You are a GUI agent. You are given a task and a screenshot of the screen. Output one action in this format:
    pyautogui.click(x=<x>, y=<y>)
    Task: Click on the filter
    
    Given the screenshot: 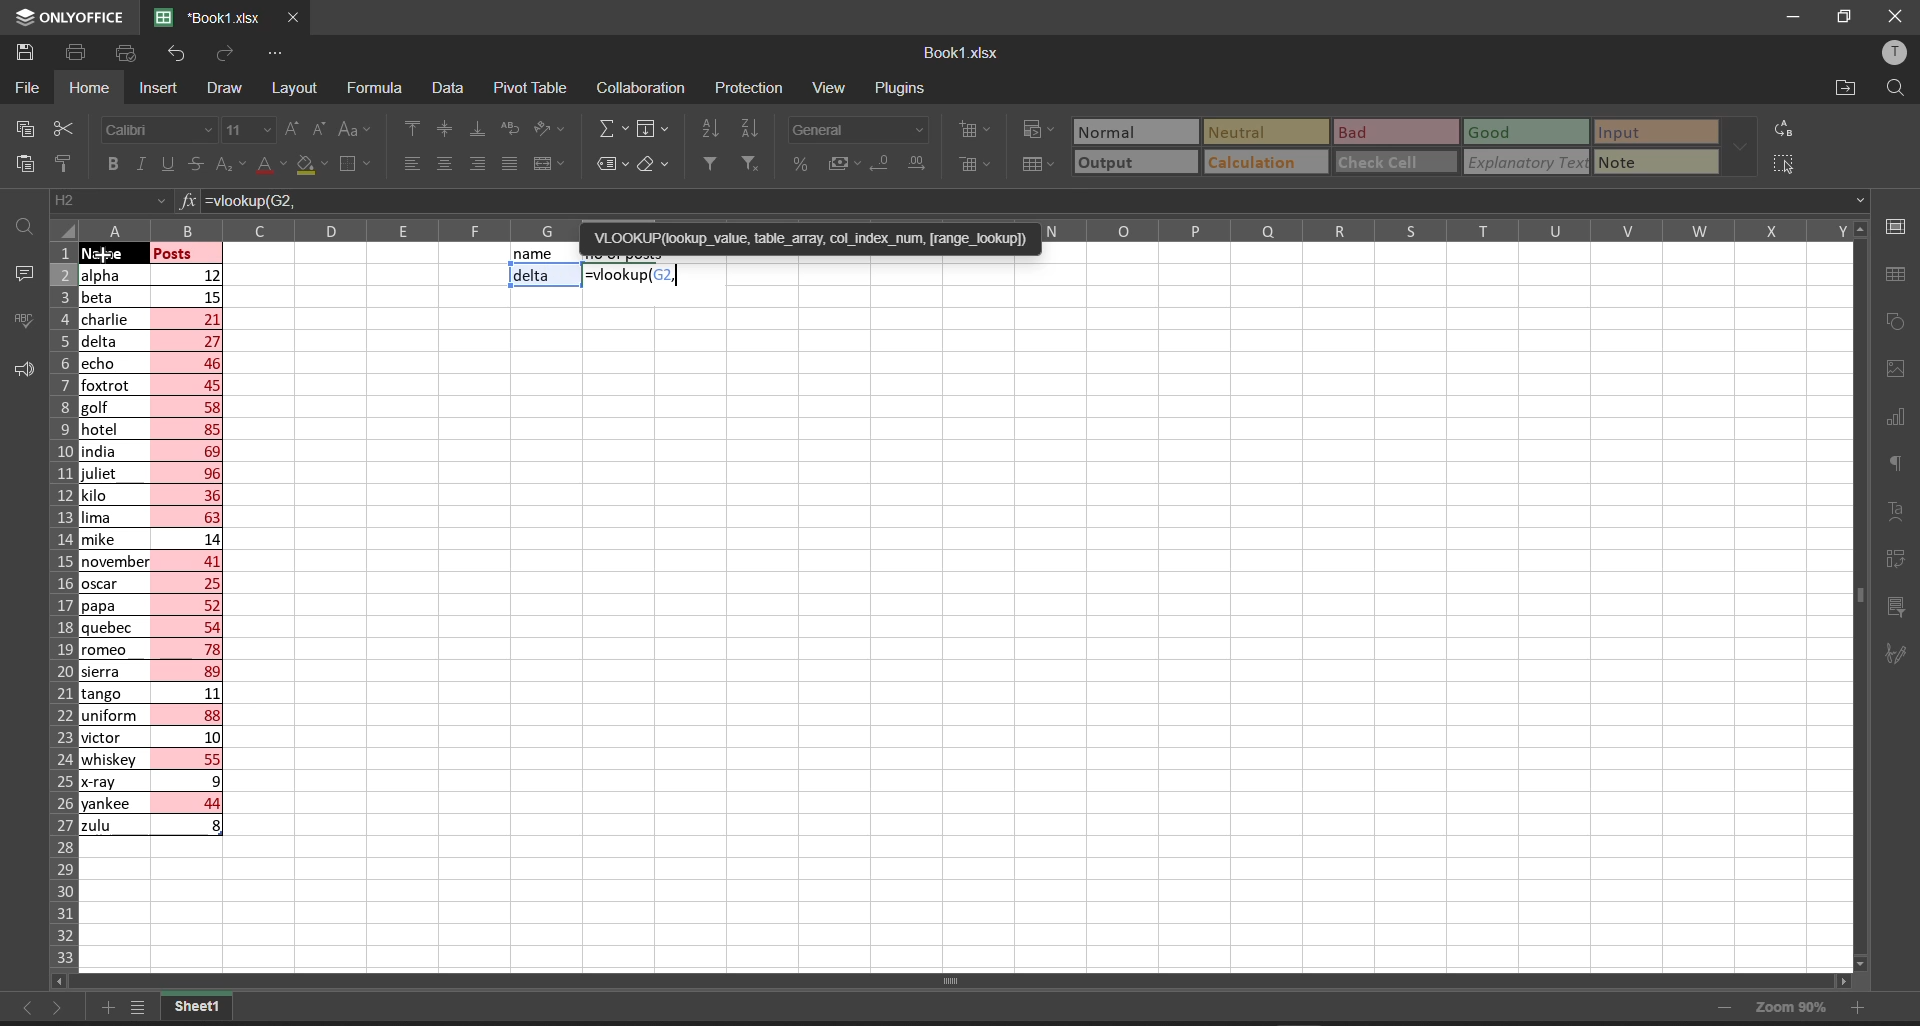 What is the action you would take?
    pyautogui.click(x=709, y=162)
    